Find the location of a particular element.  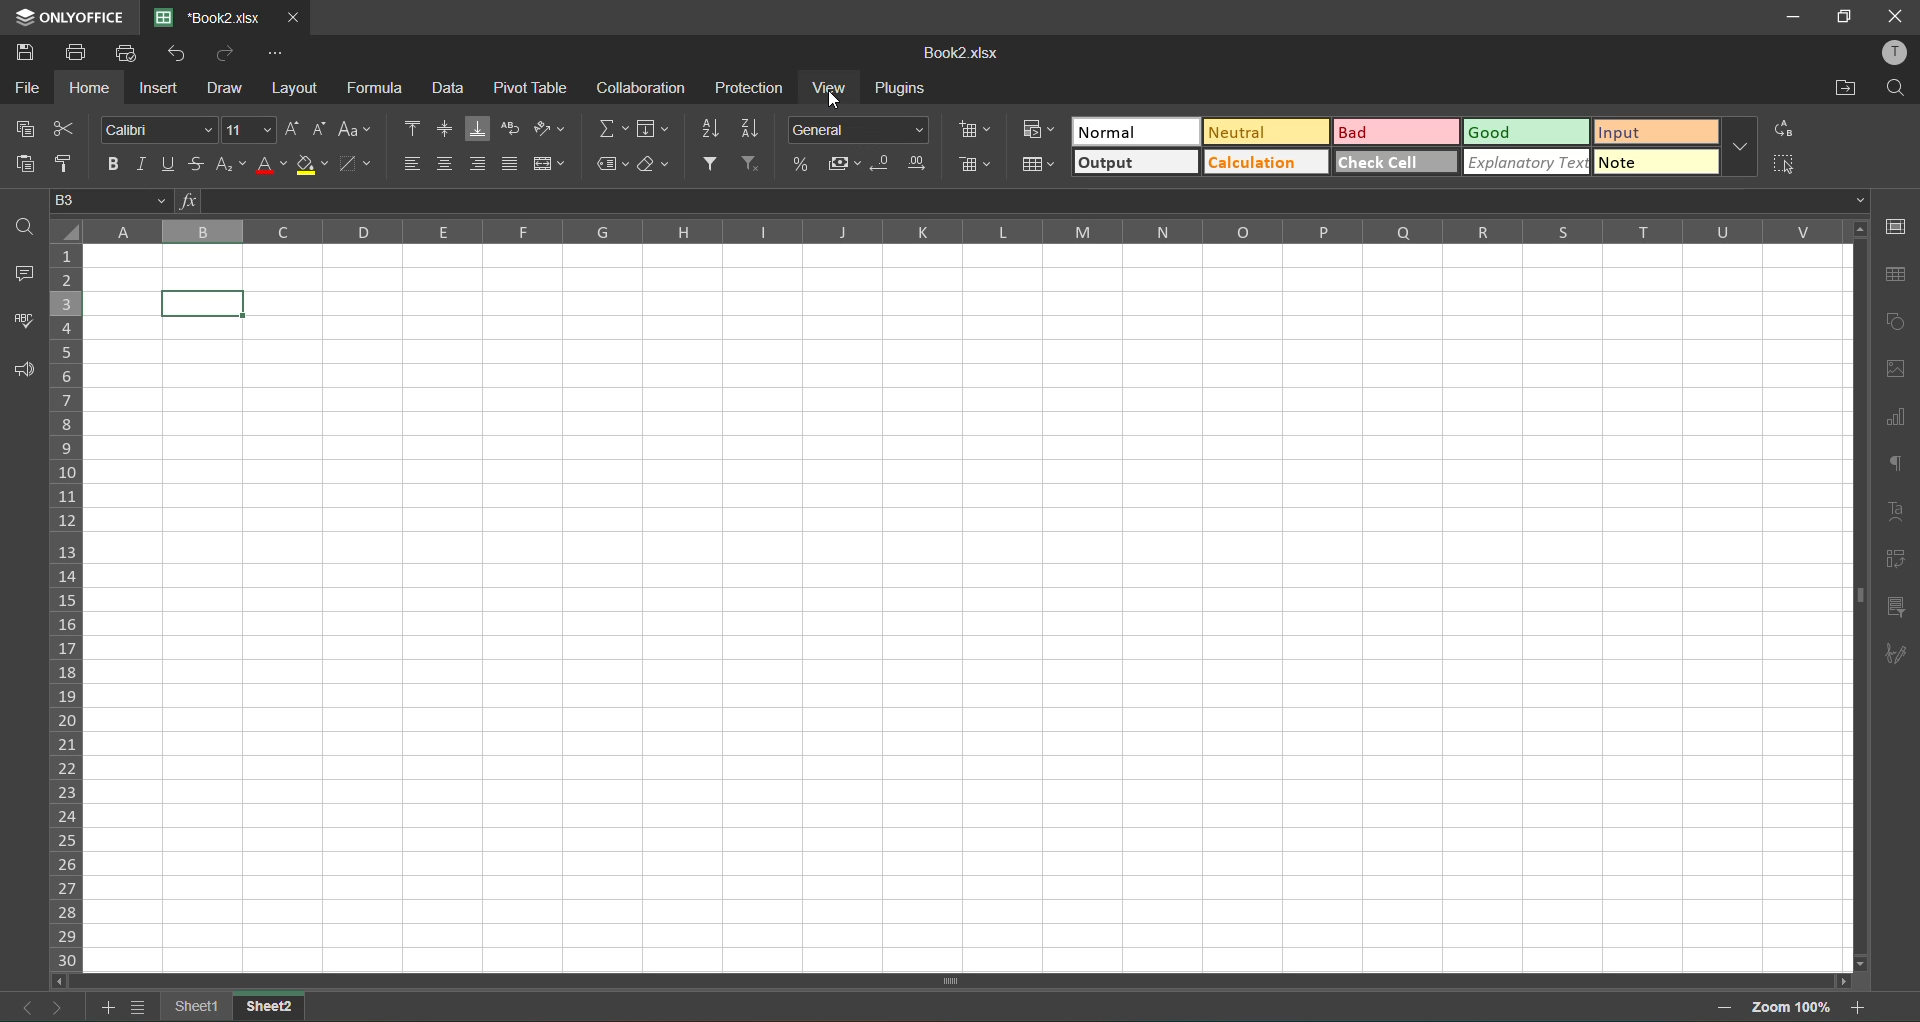

paste is located at coordinates (25, 166).